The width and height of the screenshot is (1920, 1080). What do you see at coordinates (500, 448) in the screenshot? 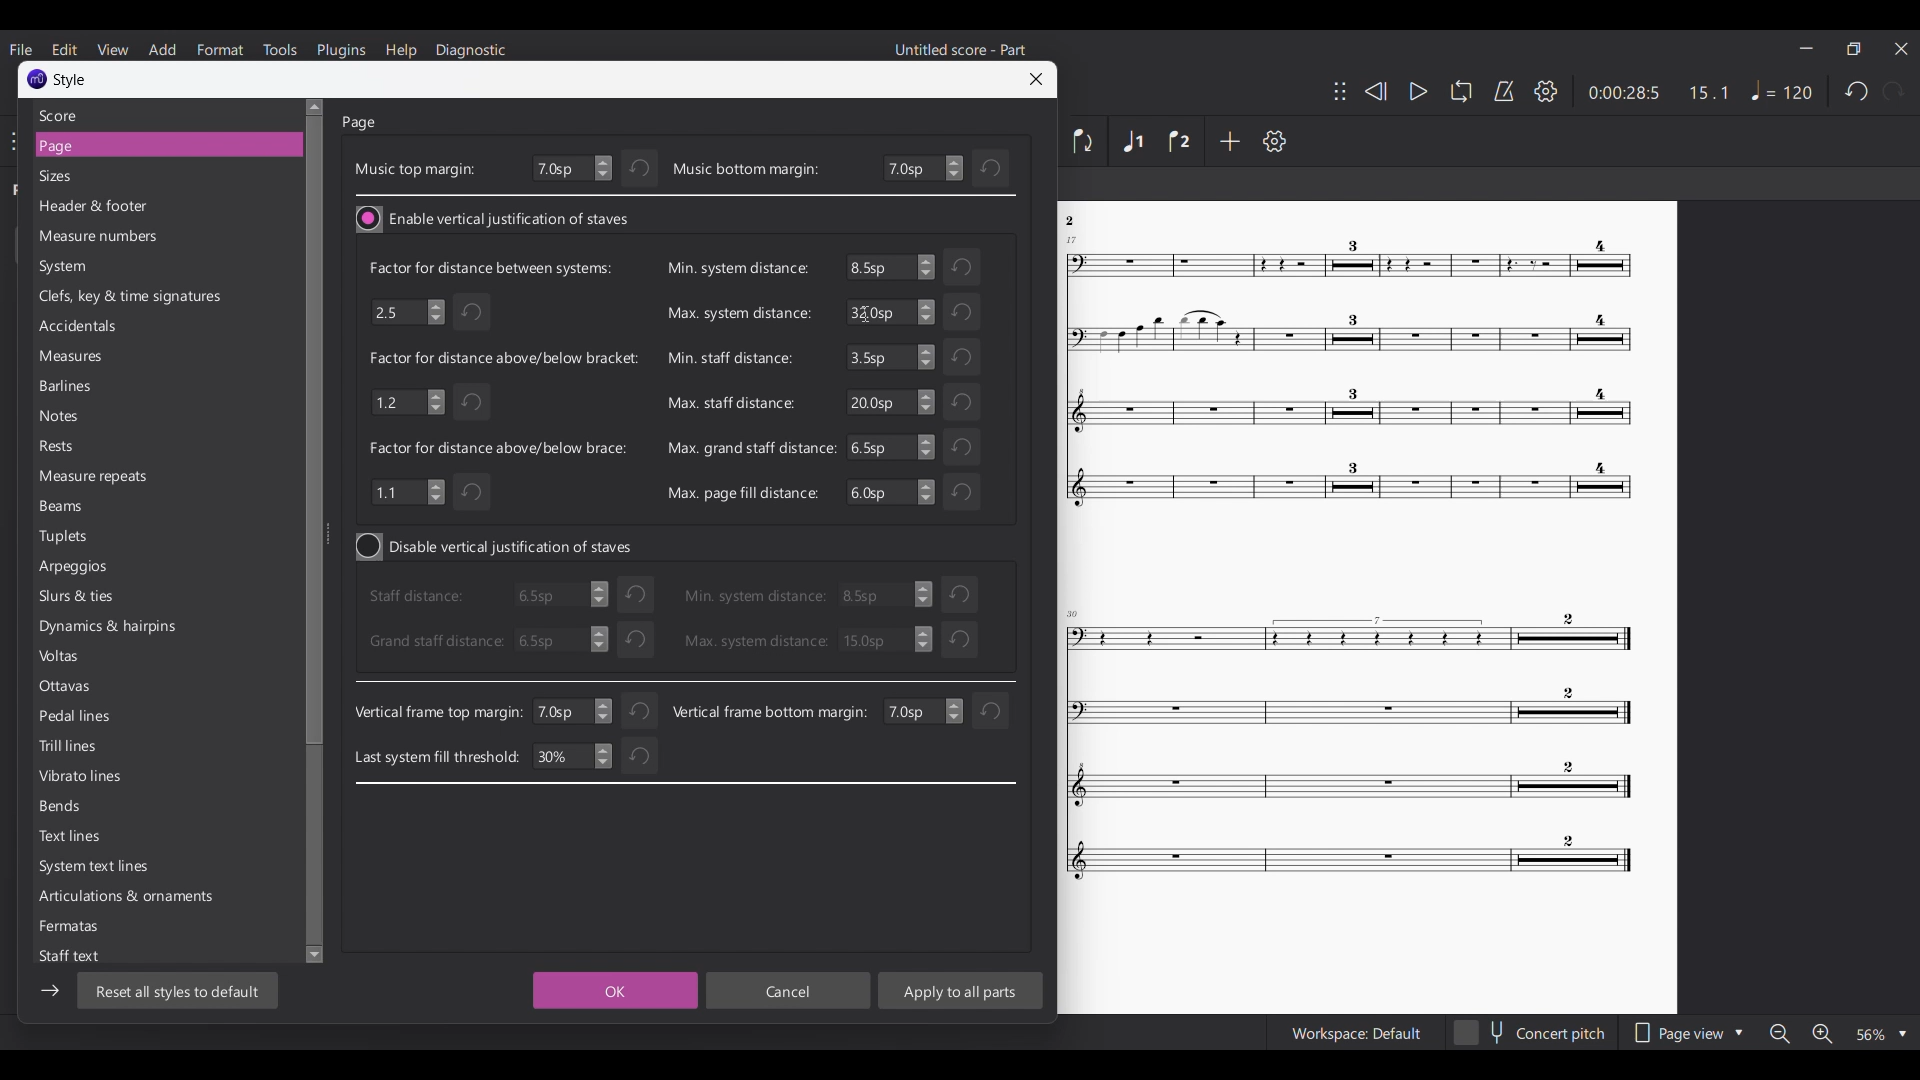
I see `Indicates factor for distance above/below brace` at bounding box center [500, 448].